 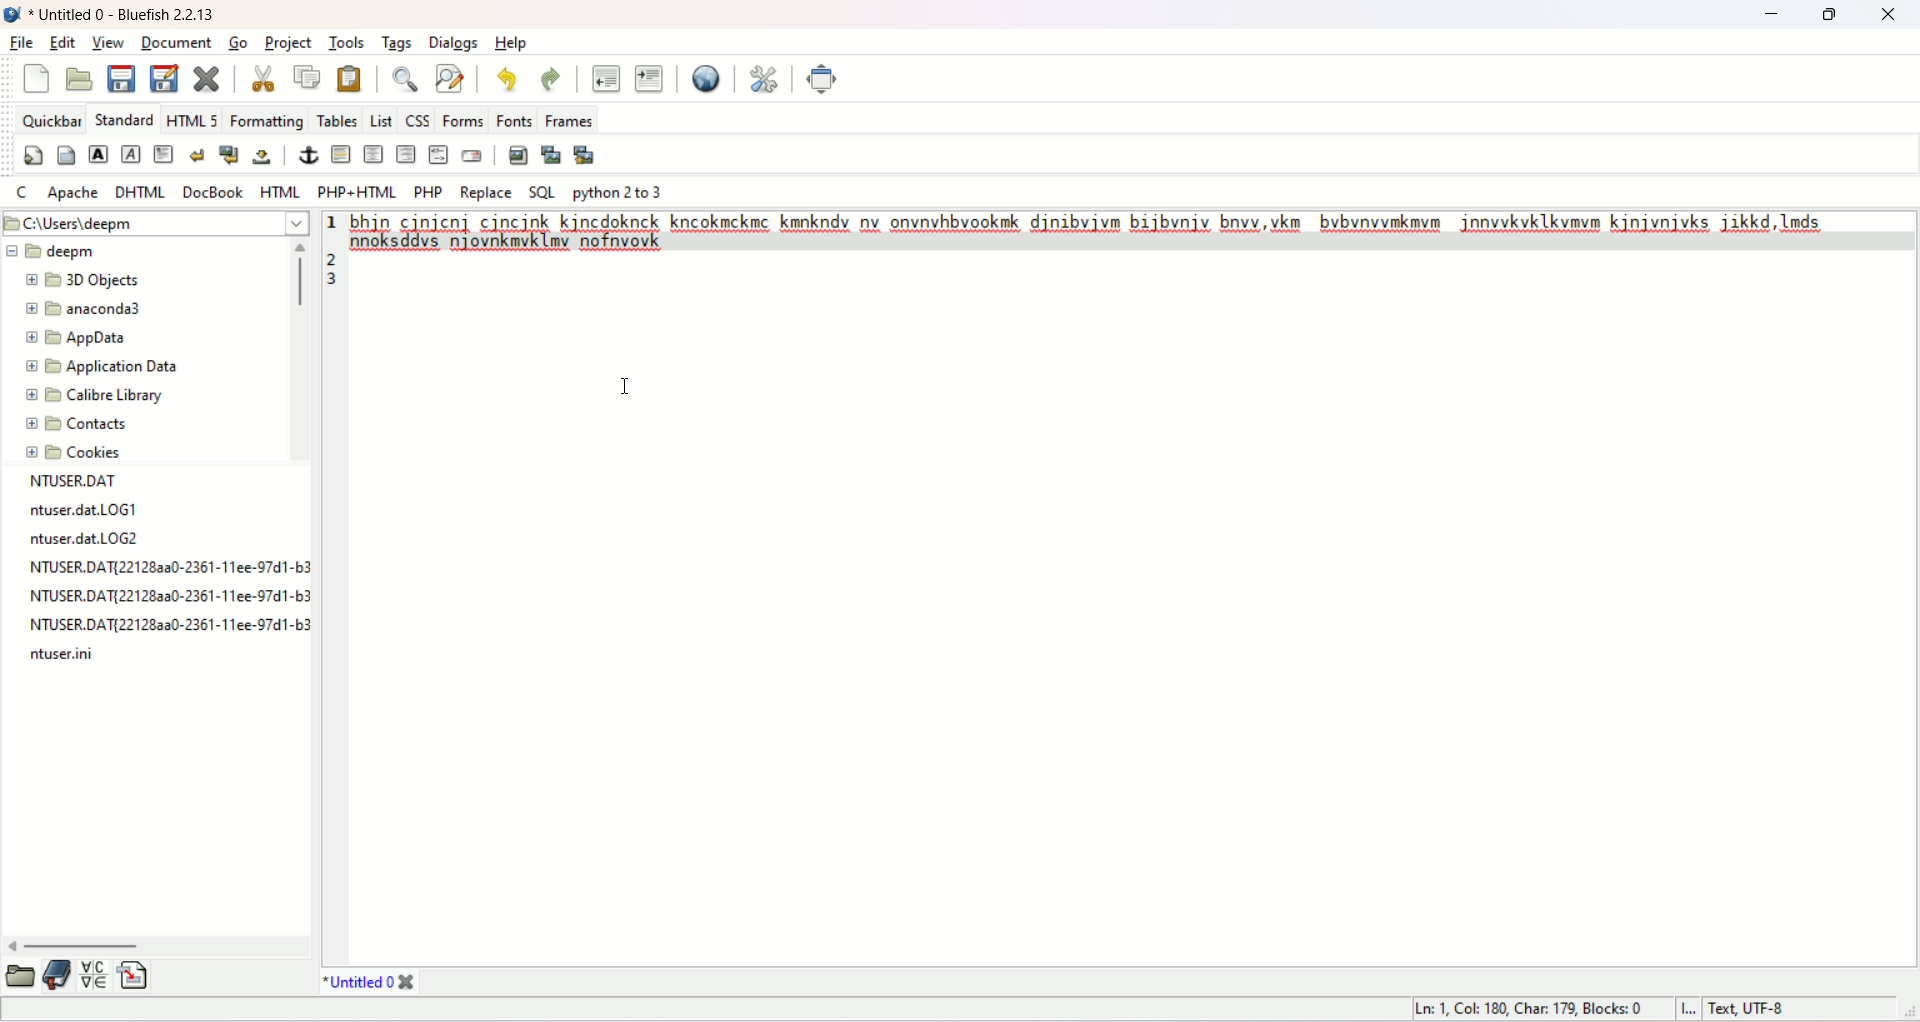 I want to click on title, so click(x=371, y=981).